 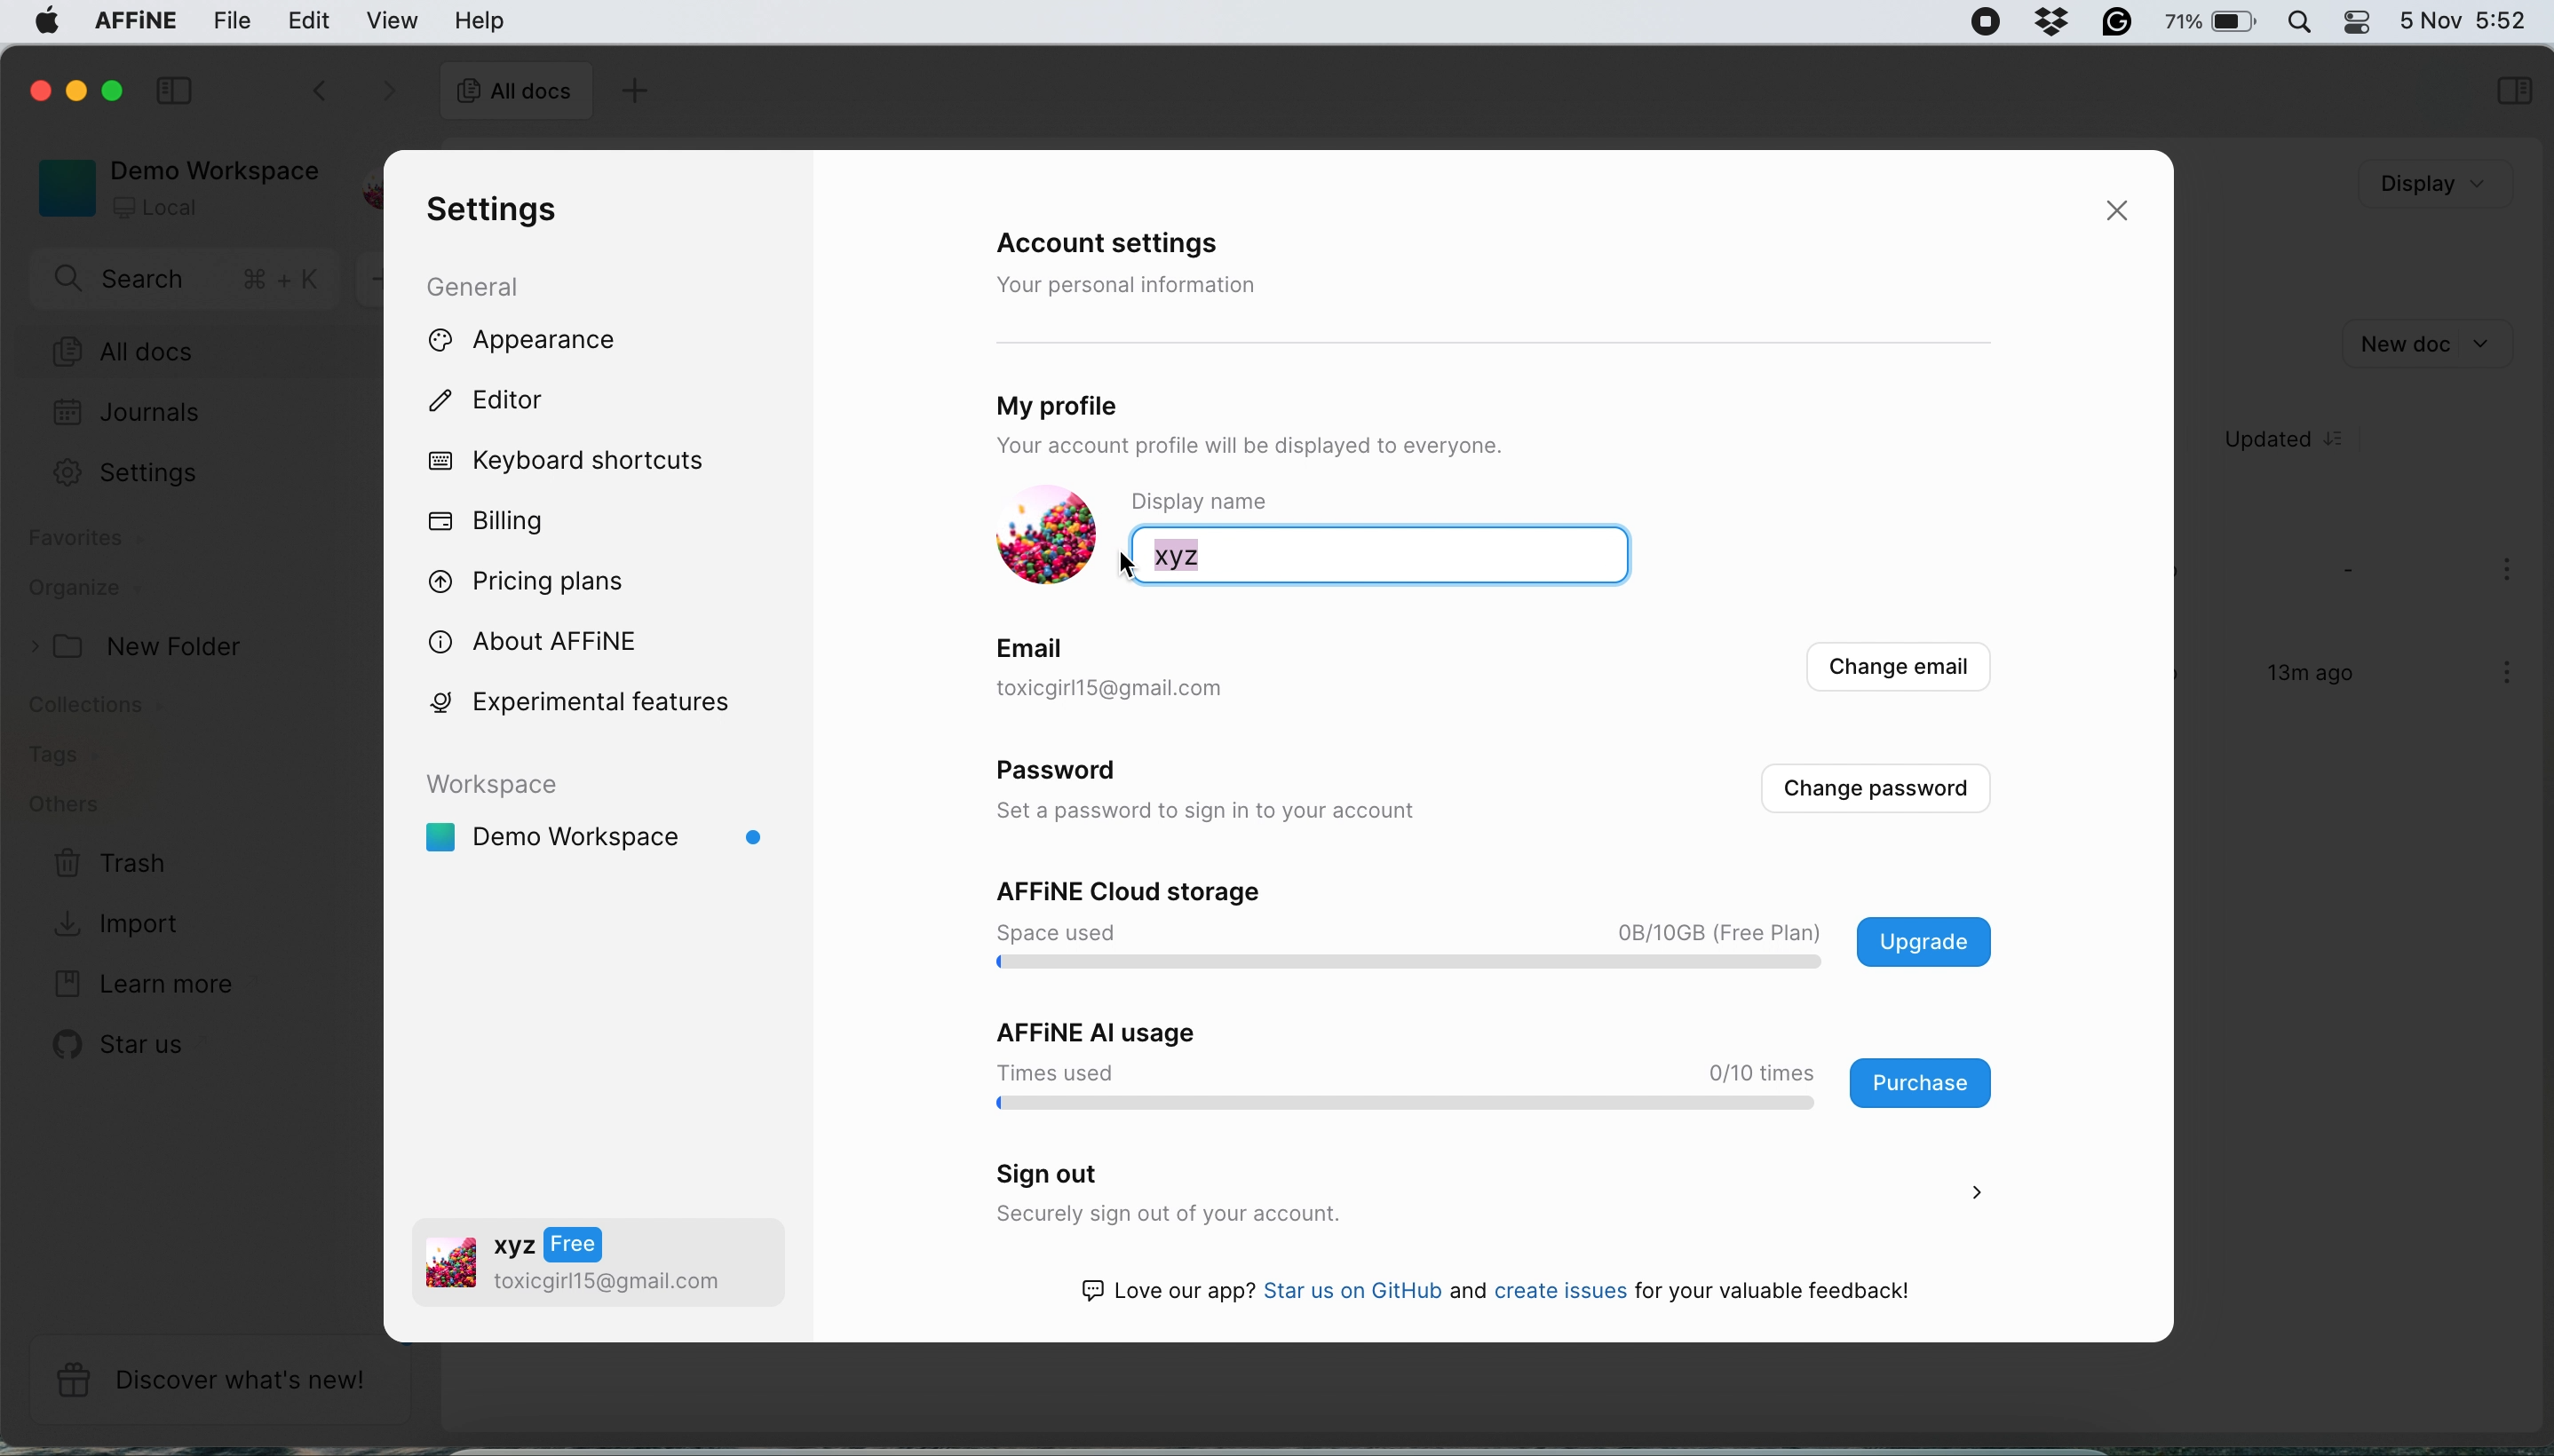 I want to click on general, so click(x=492, y=285).